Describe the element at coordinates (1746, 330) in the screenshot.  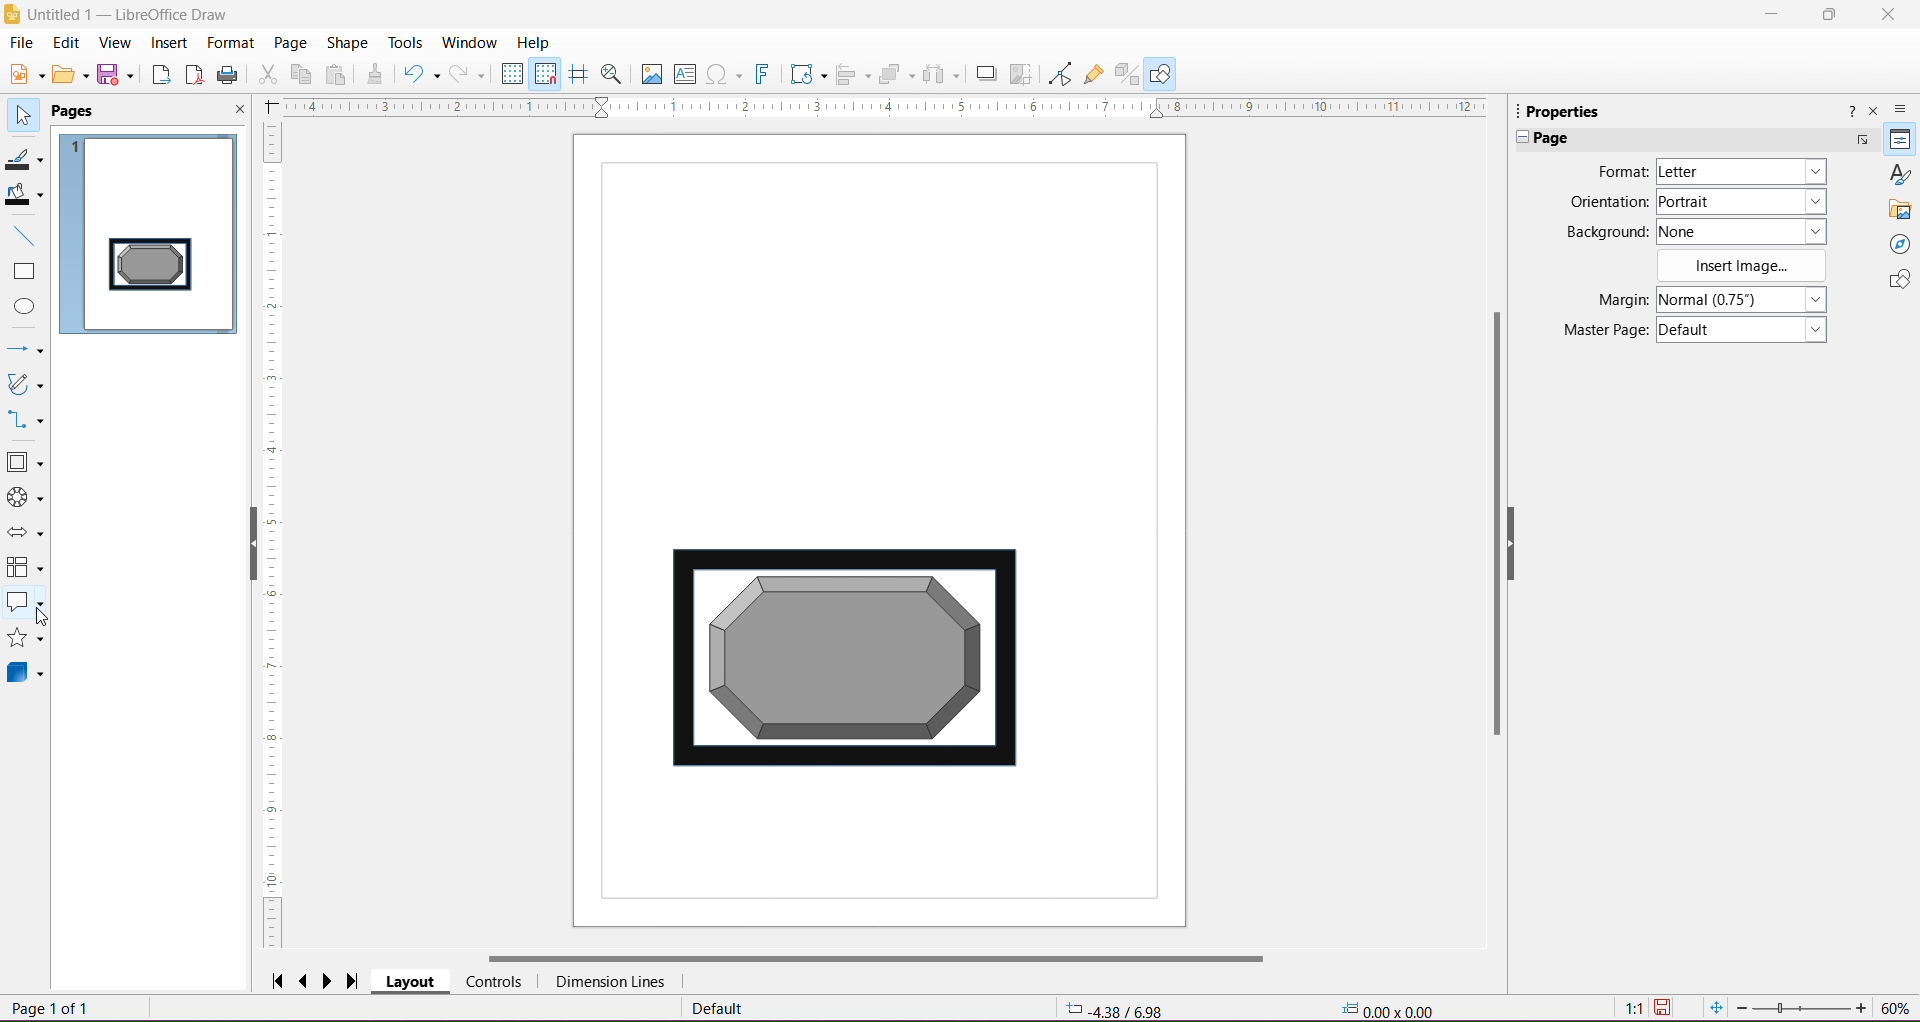
I see `Select master page` at that location.